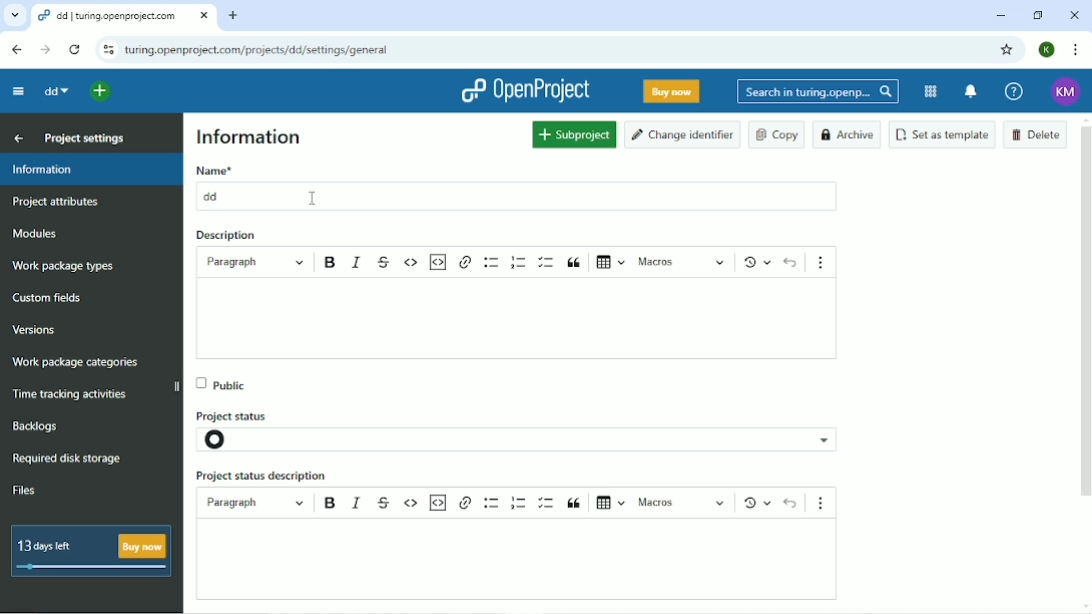 The image size is (1092, 614). What do you see at coordinates (1038, 16) in the screenshot?
I see `Restore down` at bounding box center [1038, 16].